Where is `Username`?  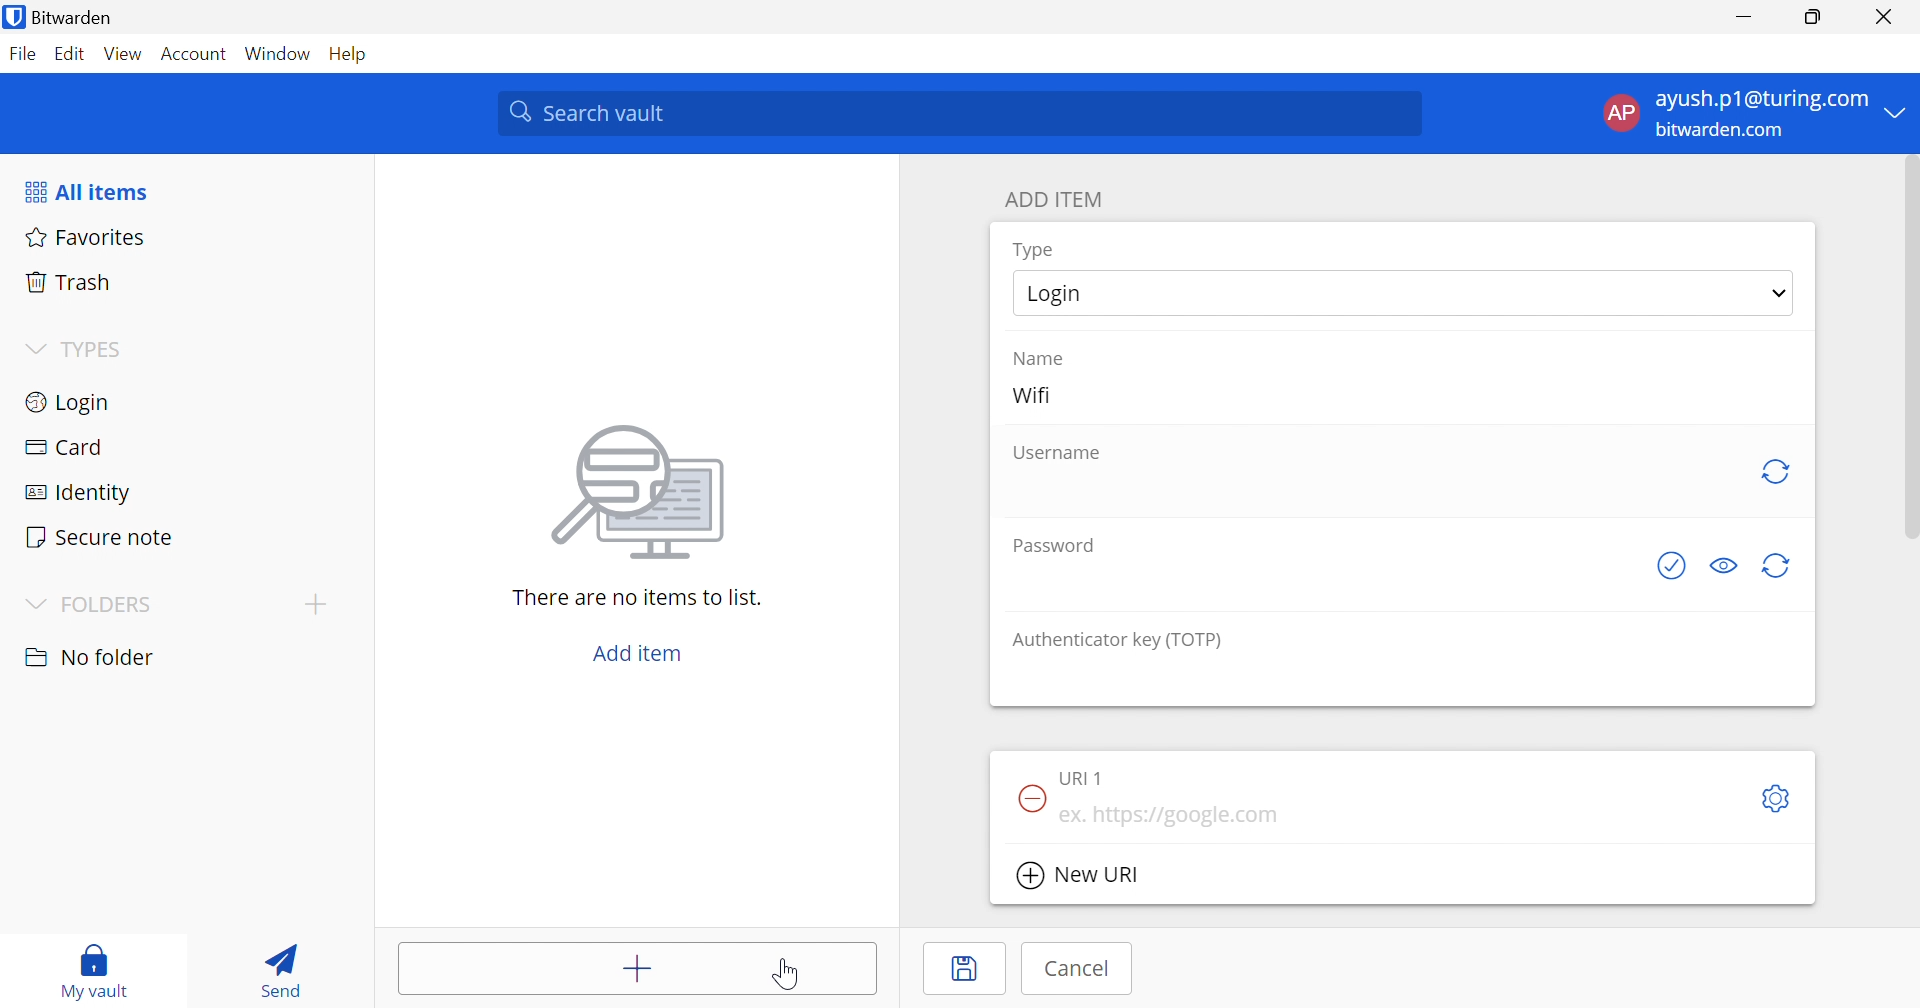
Username is located at coordinates (1059, 454).